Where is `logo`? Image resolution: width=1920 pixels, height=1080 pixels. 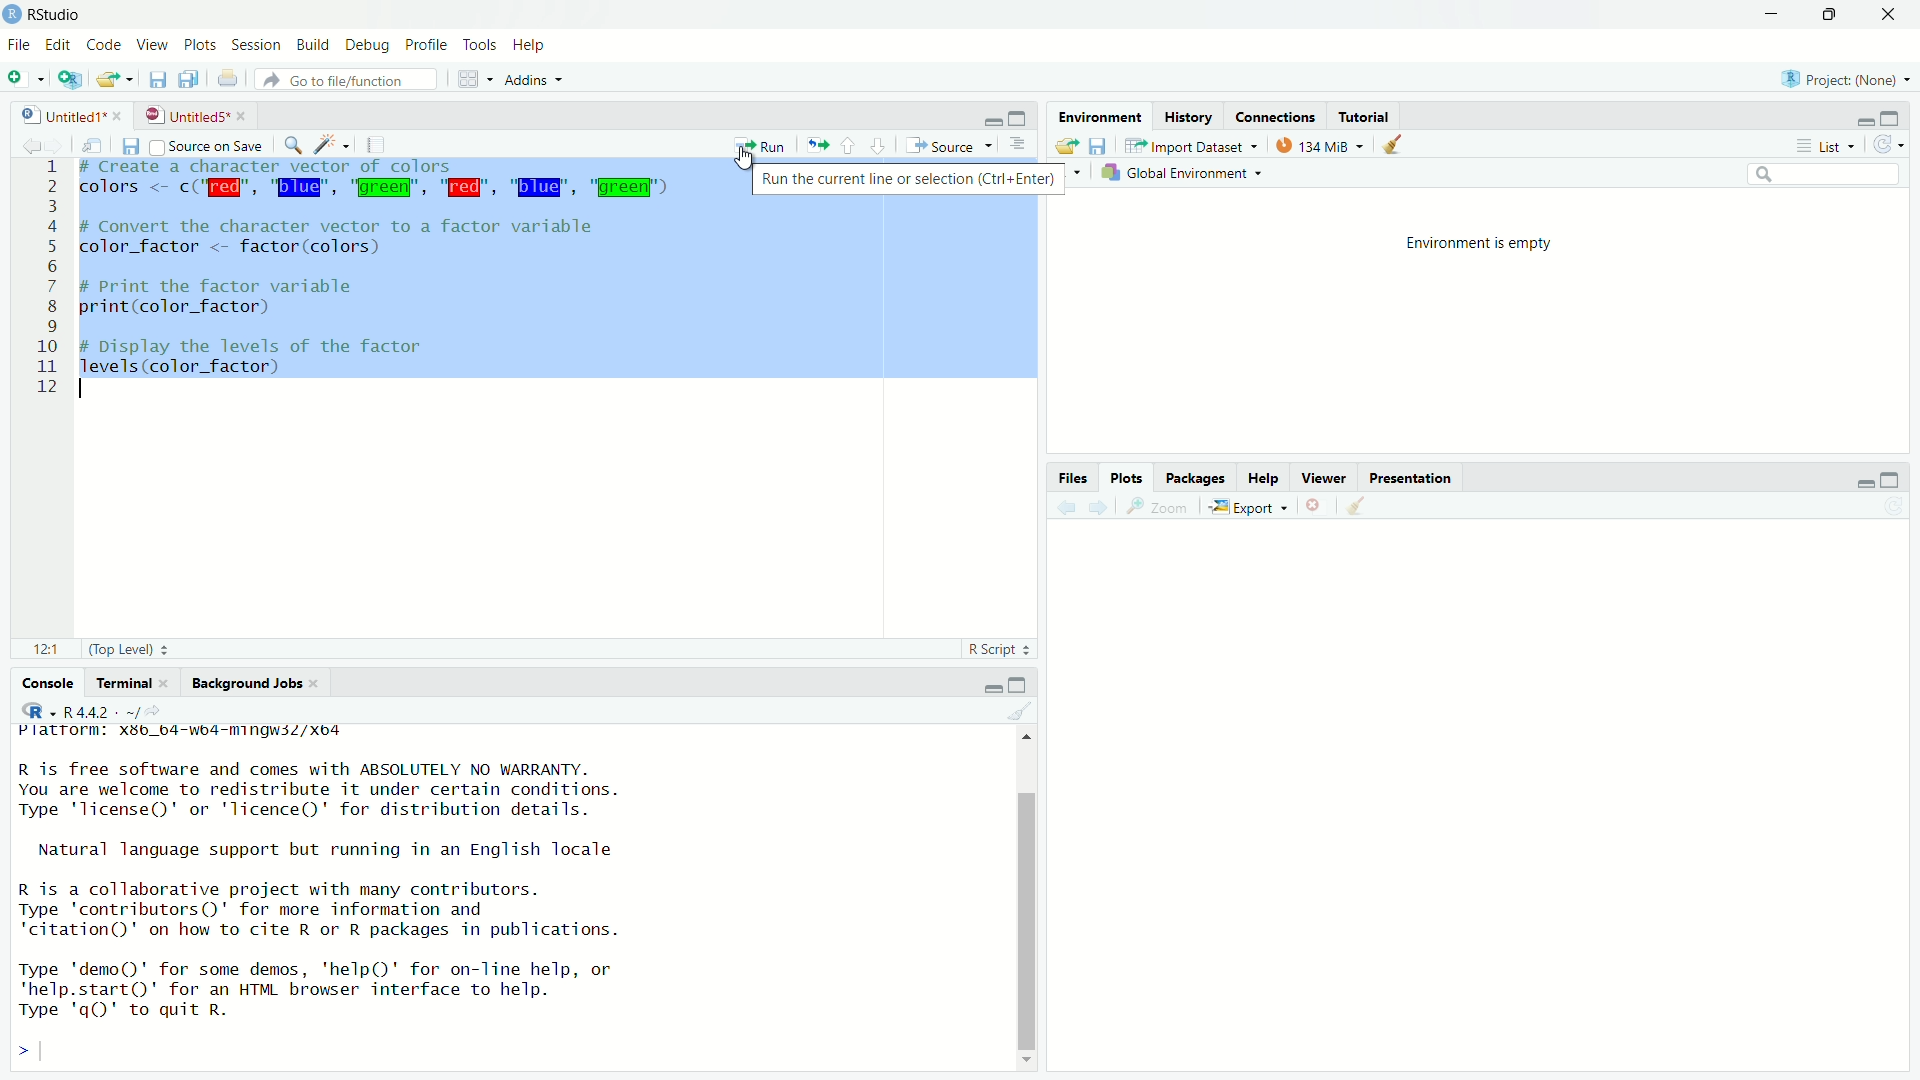
logo is located at coordinates (12, 15).